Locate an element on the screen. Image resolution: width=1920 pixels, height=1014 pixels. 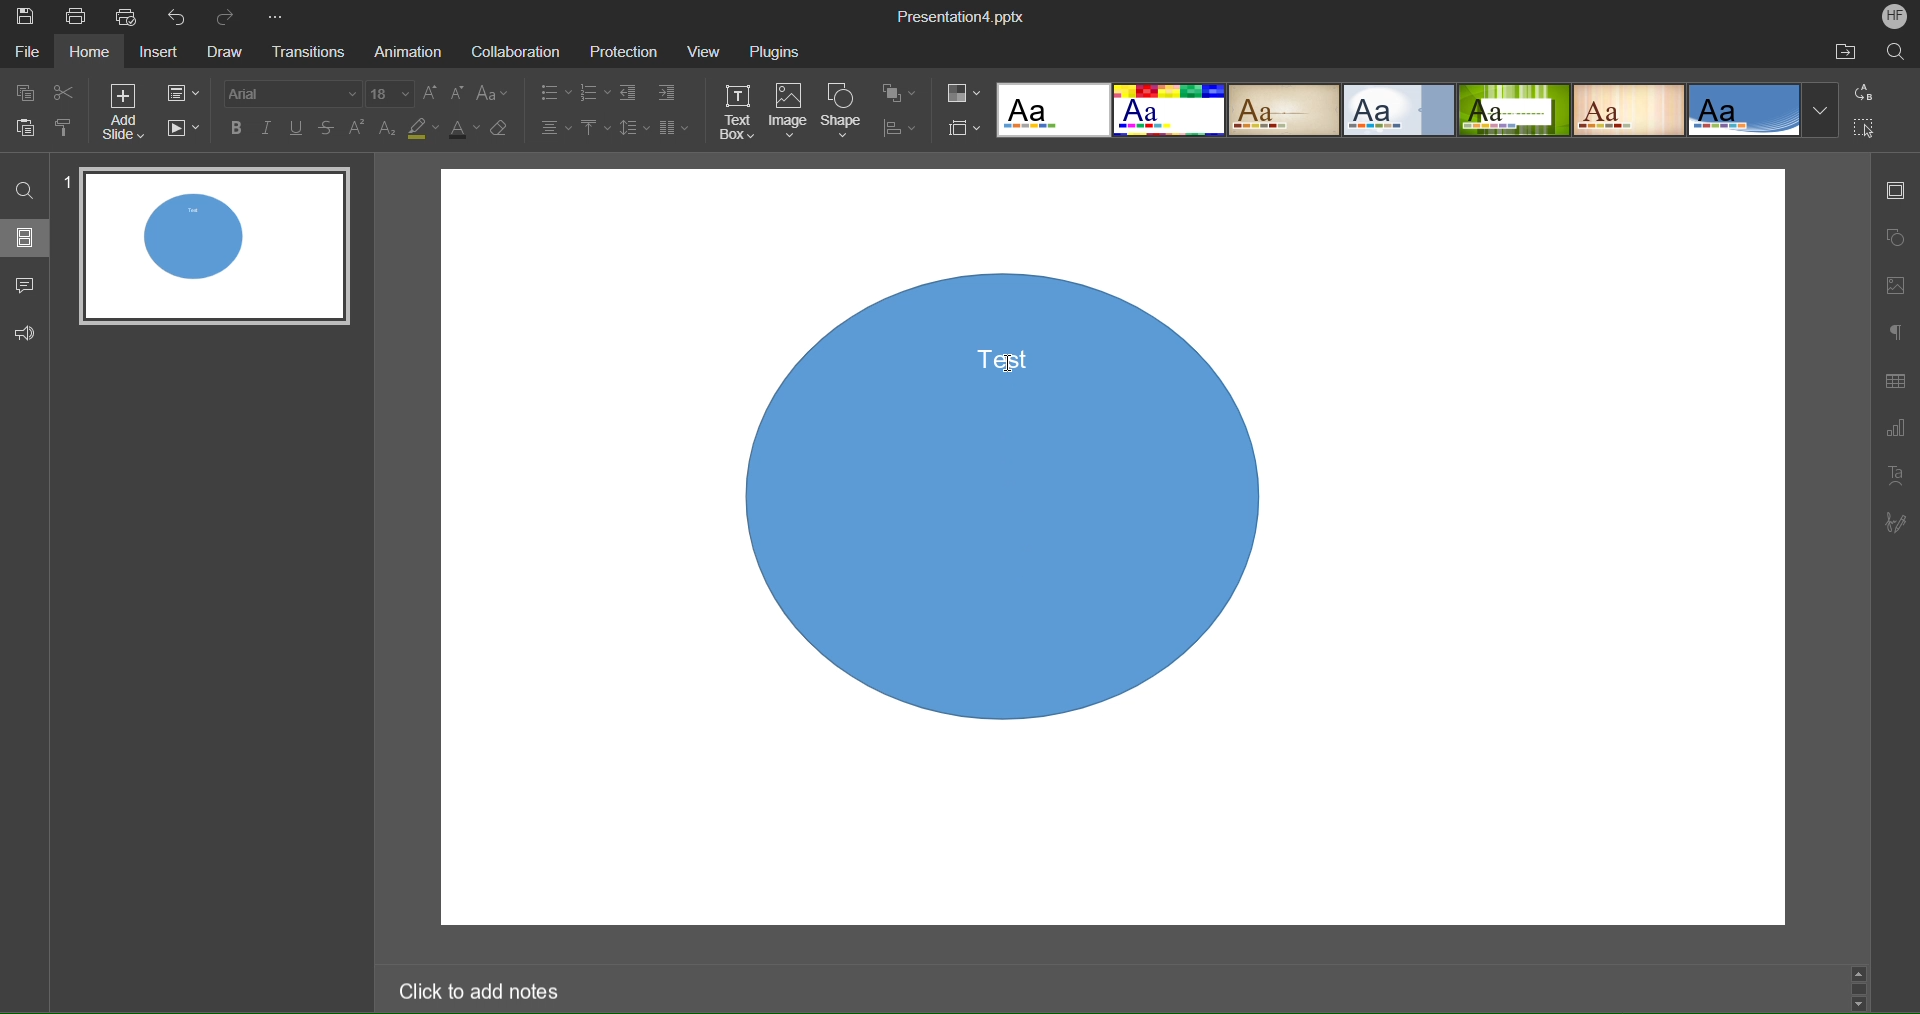
Undo is located at coordinates (177, 17).